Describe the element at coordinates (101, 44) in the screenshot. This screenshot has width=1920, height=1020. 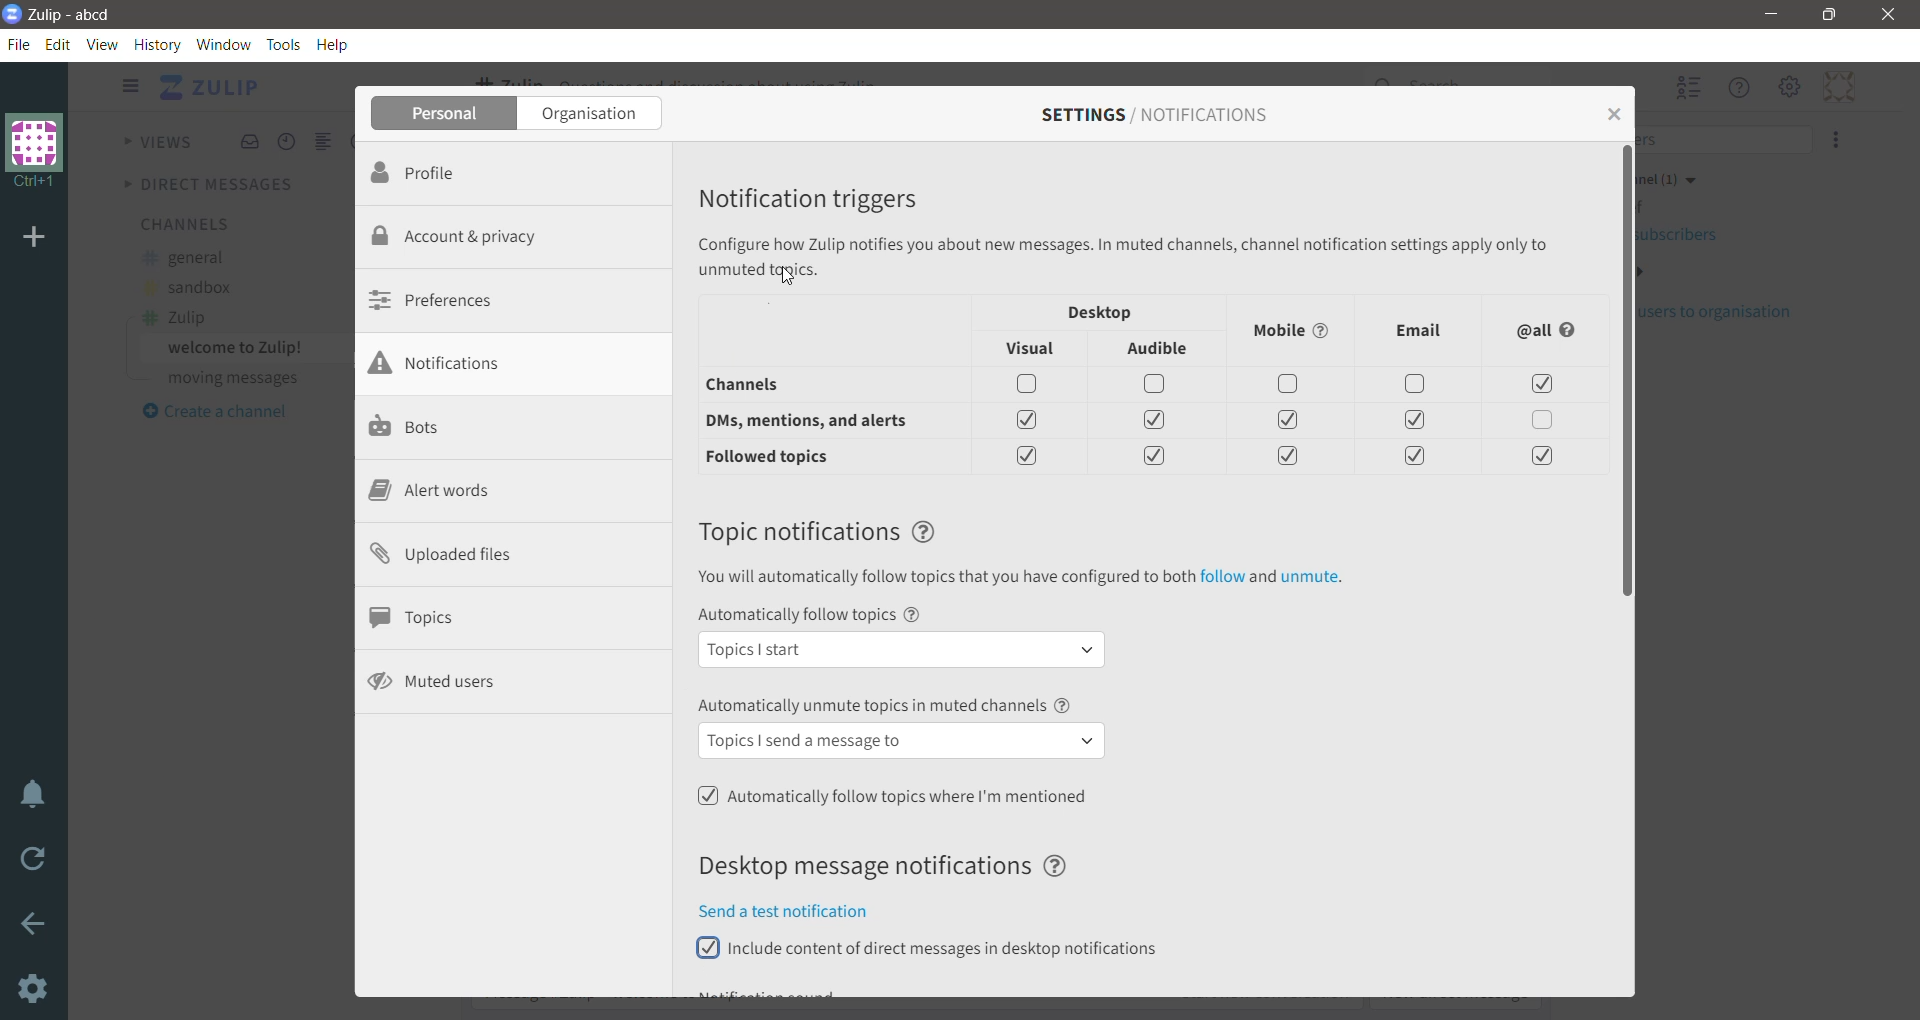
I see `View` at that location.